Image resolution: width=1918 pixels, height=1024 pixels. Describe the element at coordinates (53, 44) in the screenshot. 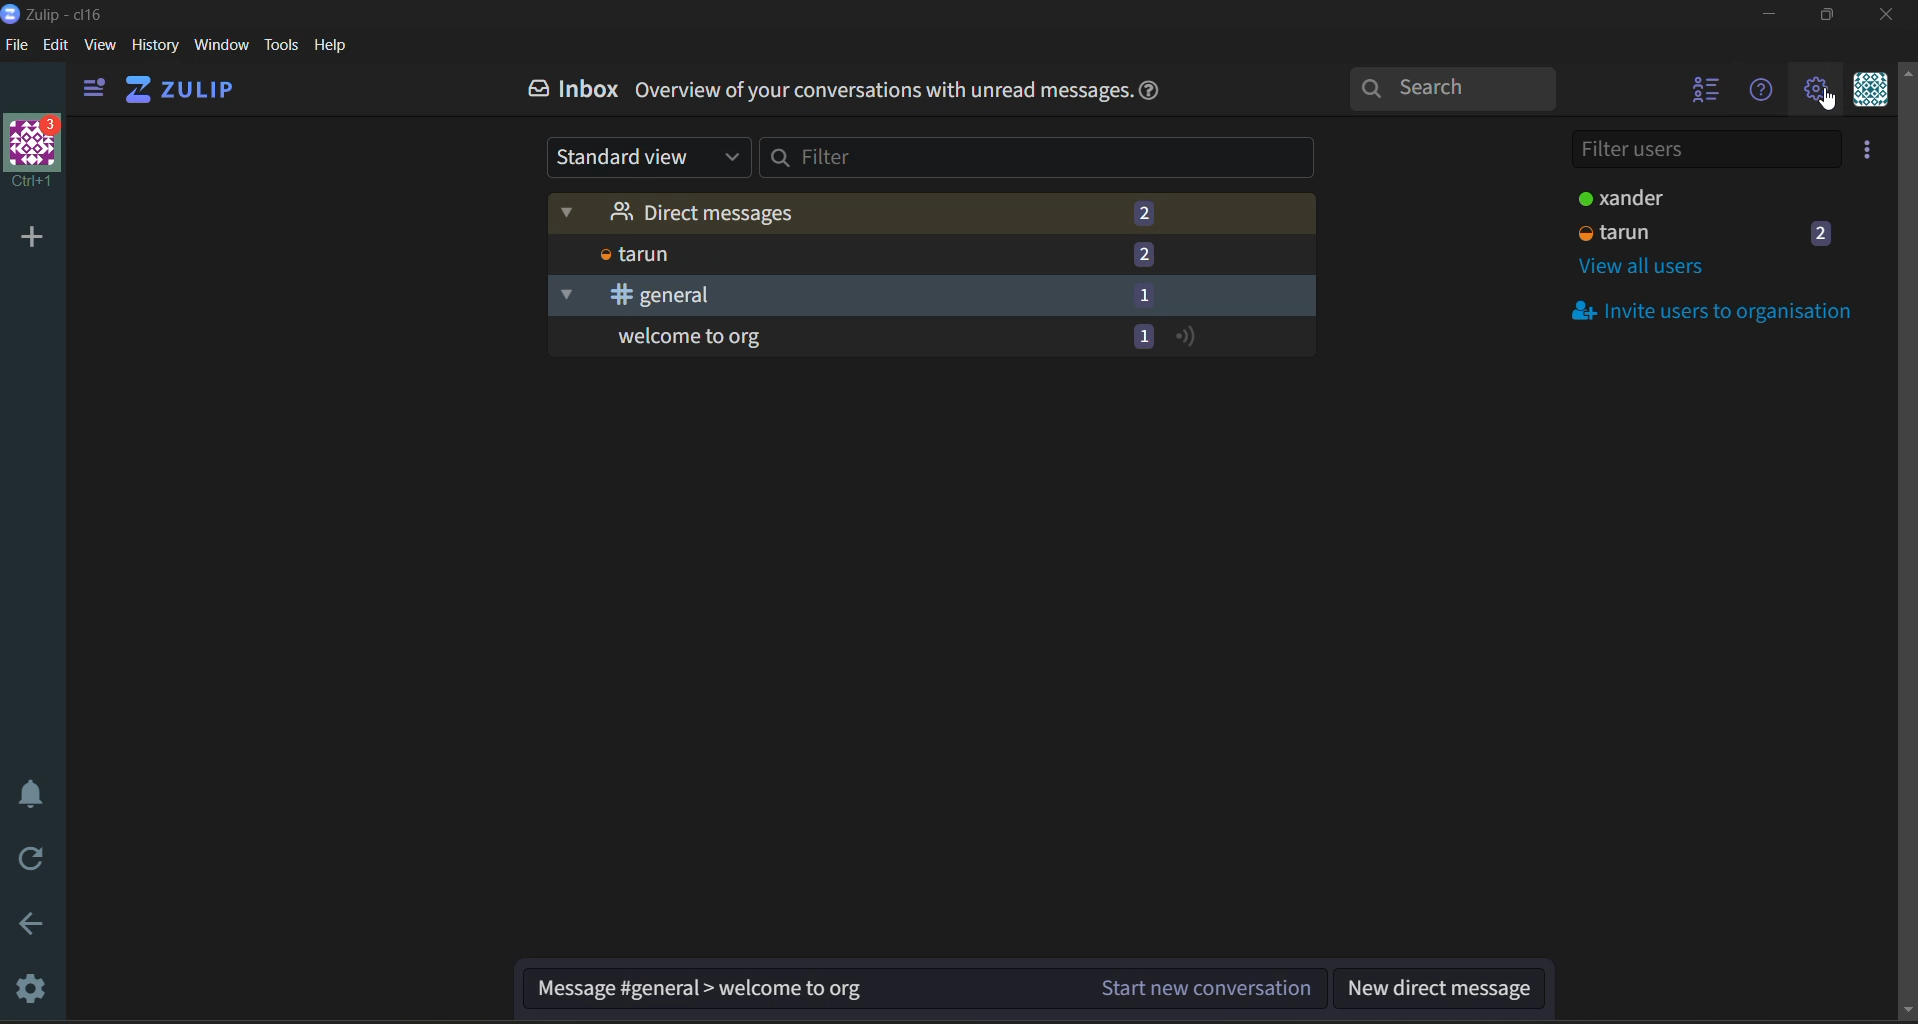

I see `edit` at that location.